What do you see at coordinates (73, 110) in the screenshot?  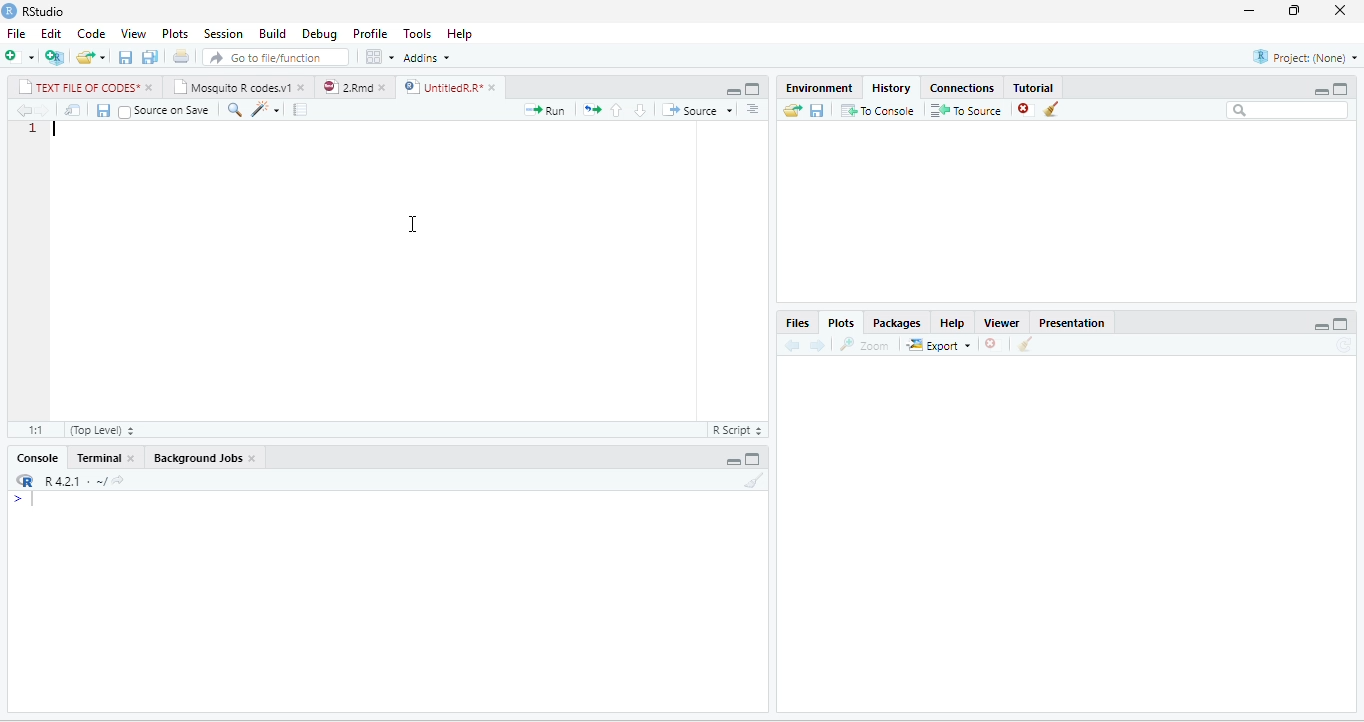 I see `open in new window` at bounding box center [73, 110].